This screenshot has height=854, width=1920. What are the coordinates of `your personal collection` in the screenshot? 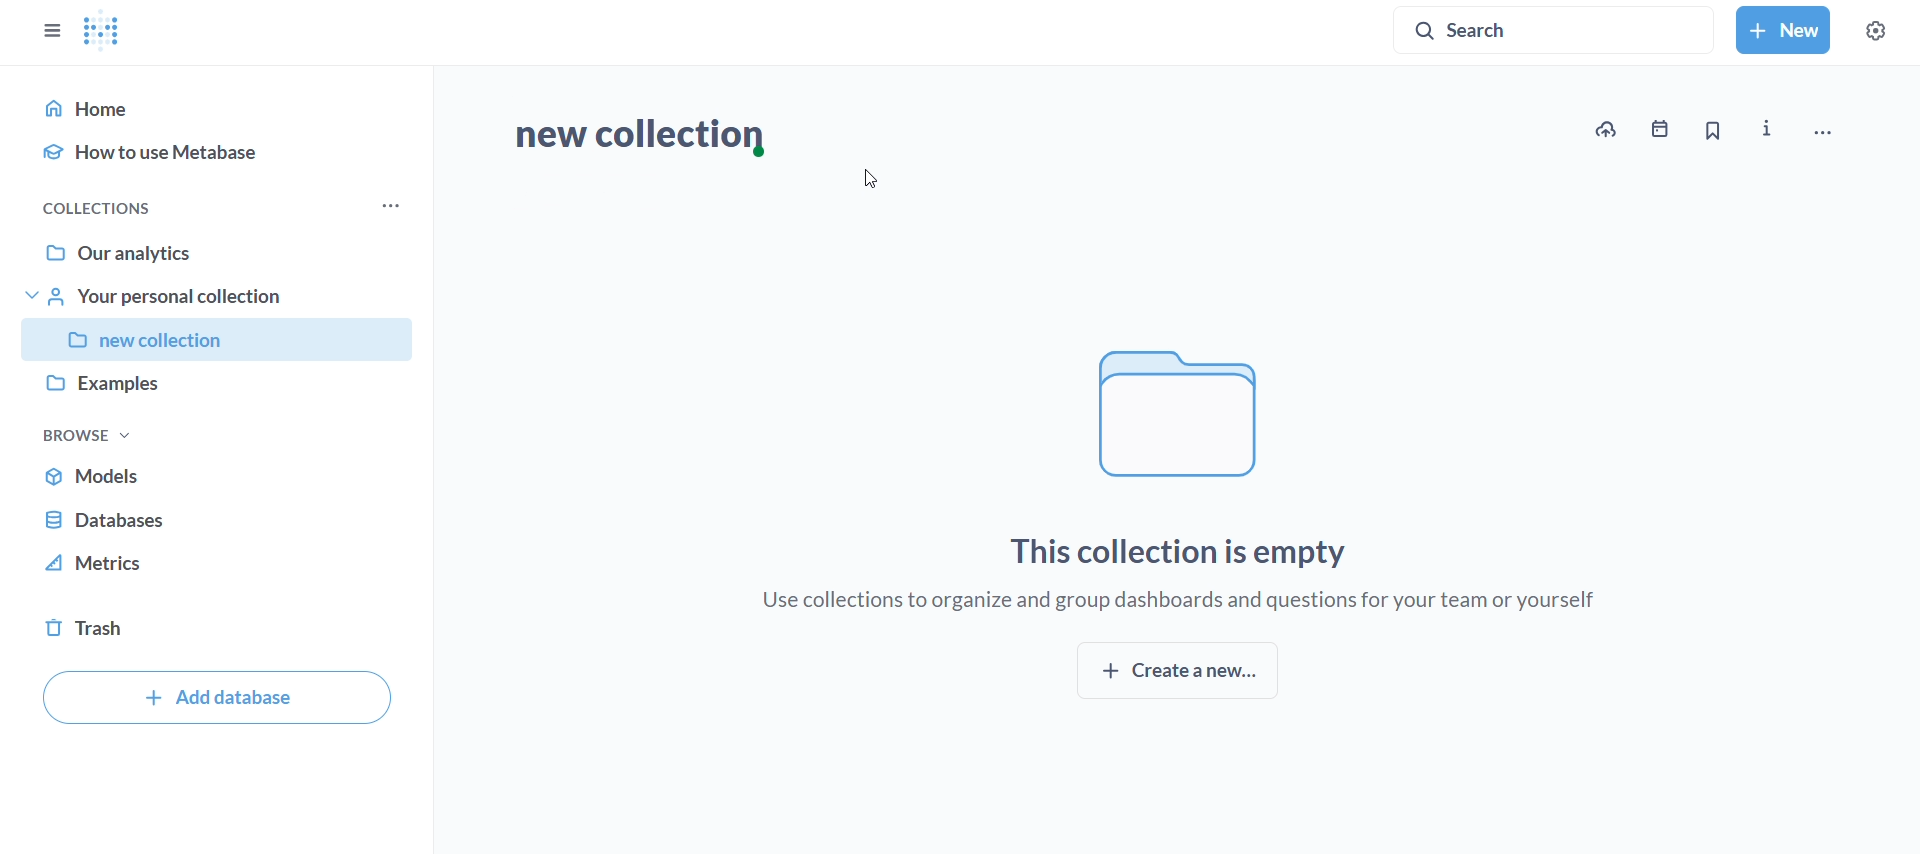 It's located at (222, 296).